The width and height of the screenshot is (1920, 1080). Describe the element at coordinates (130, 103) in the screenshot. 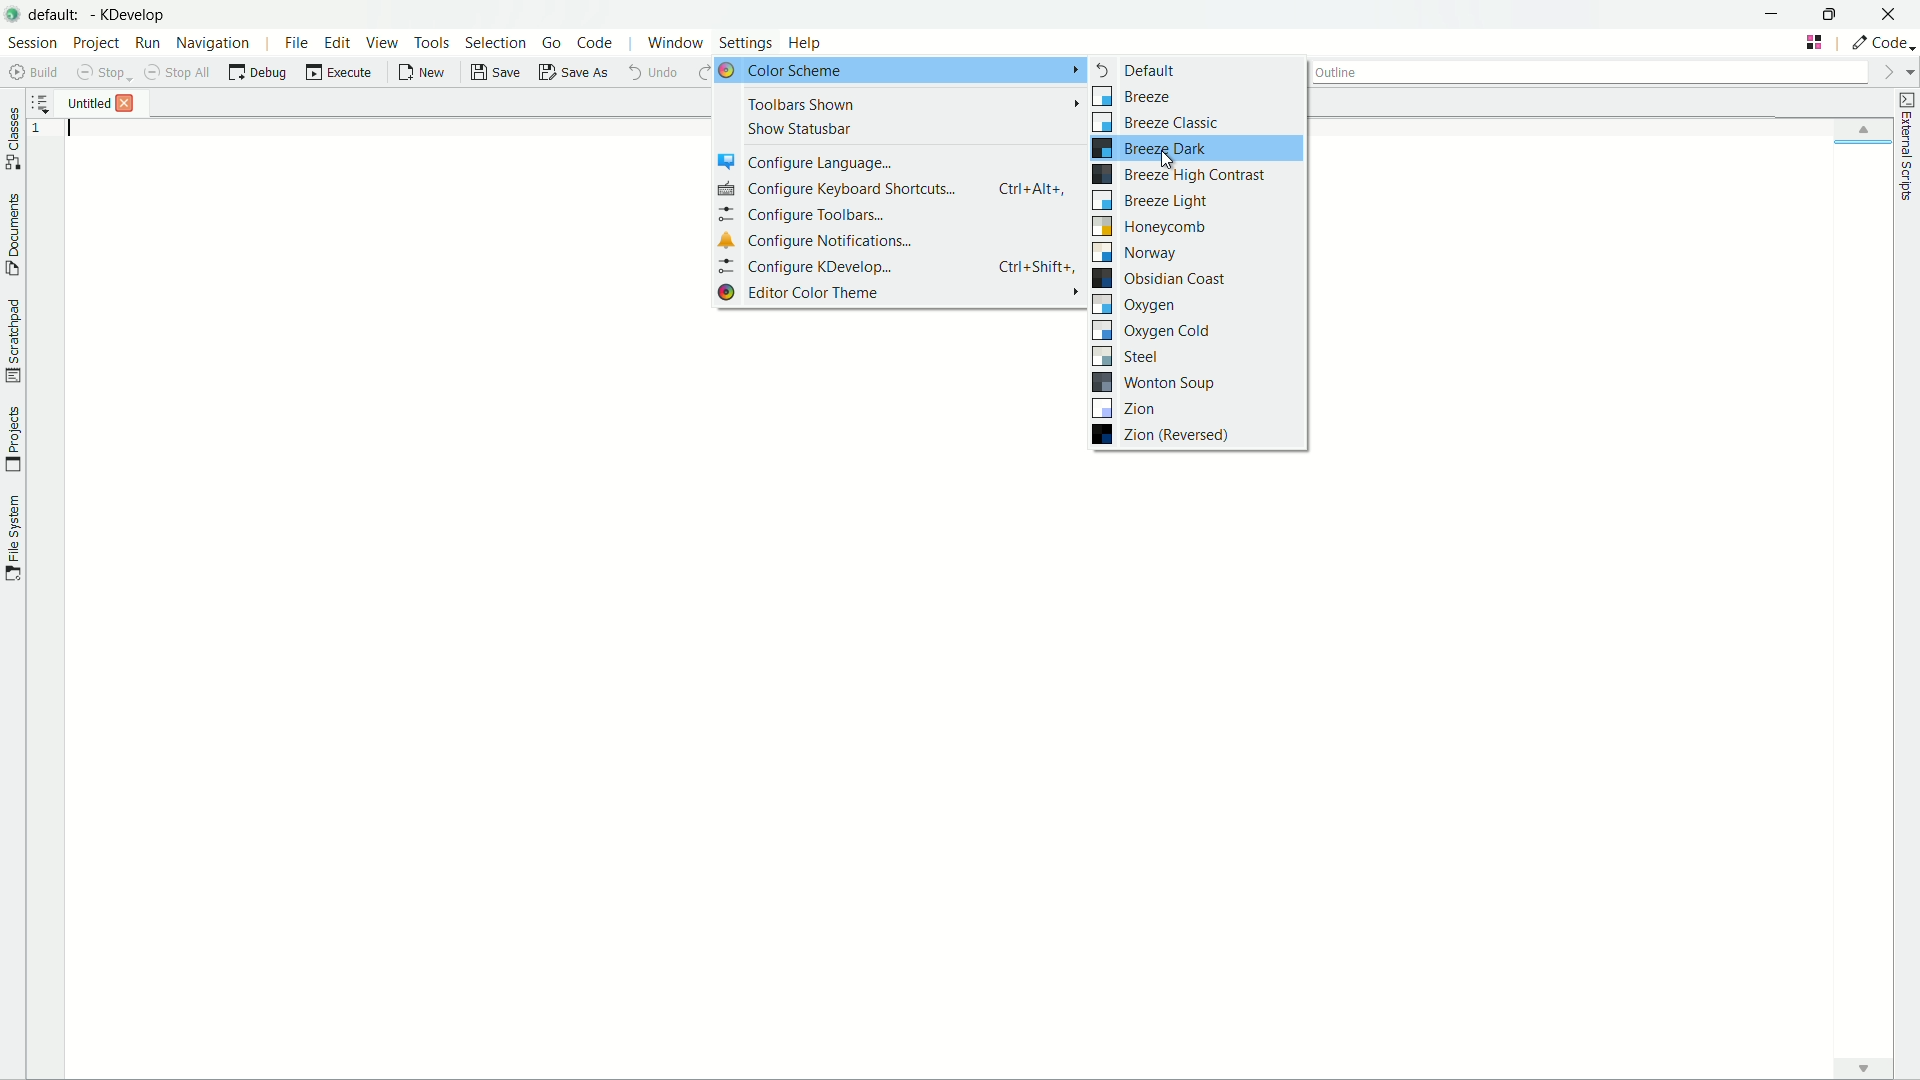

I see `Close` at that location.